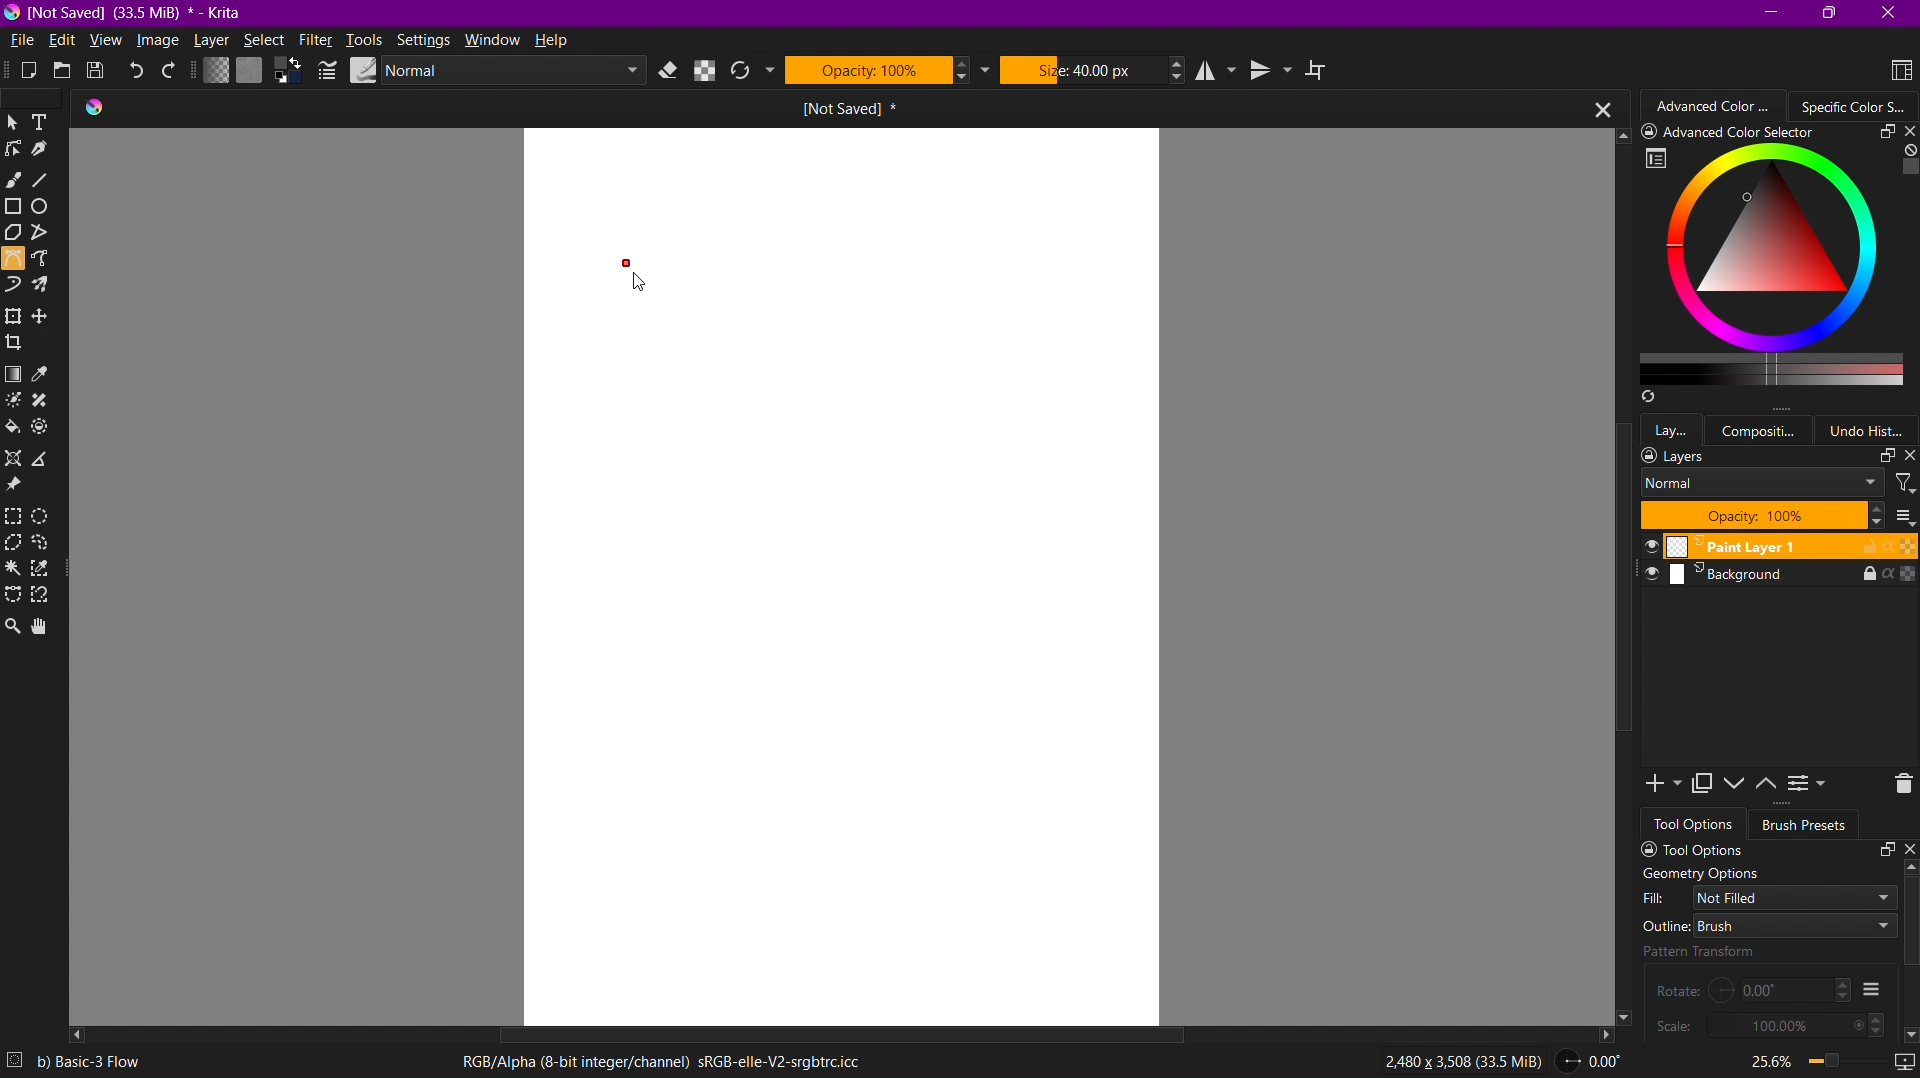 This screenshot has height=1078, width=1920. Describe the element at coordinates (51, 374) in the screenshot. I see `Sample a color` at that location.